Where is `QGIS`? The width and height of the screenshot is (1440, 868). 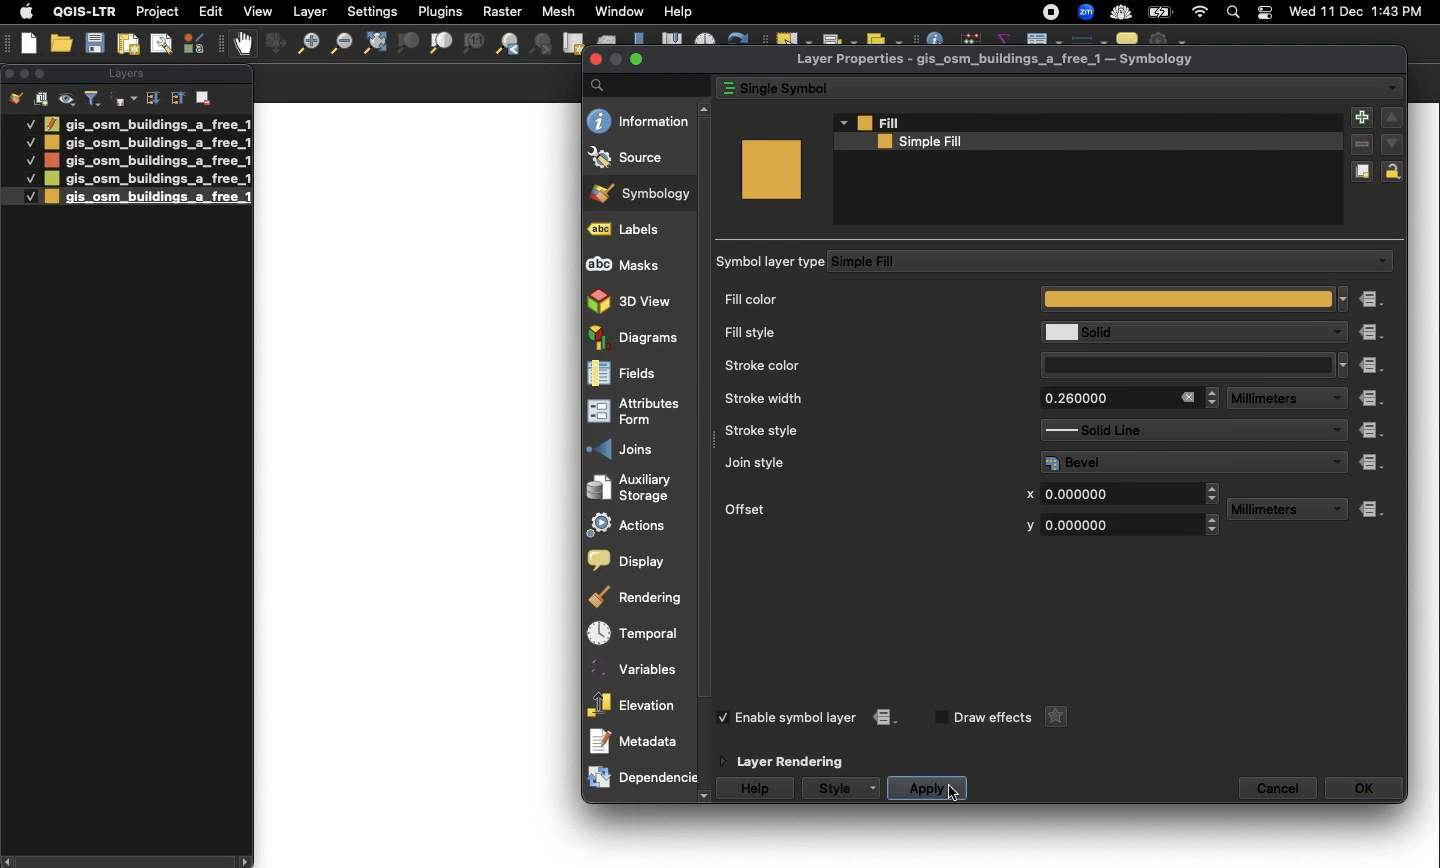 QGIS is located at coordinates (85, 11).